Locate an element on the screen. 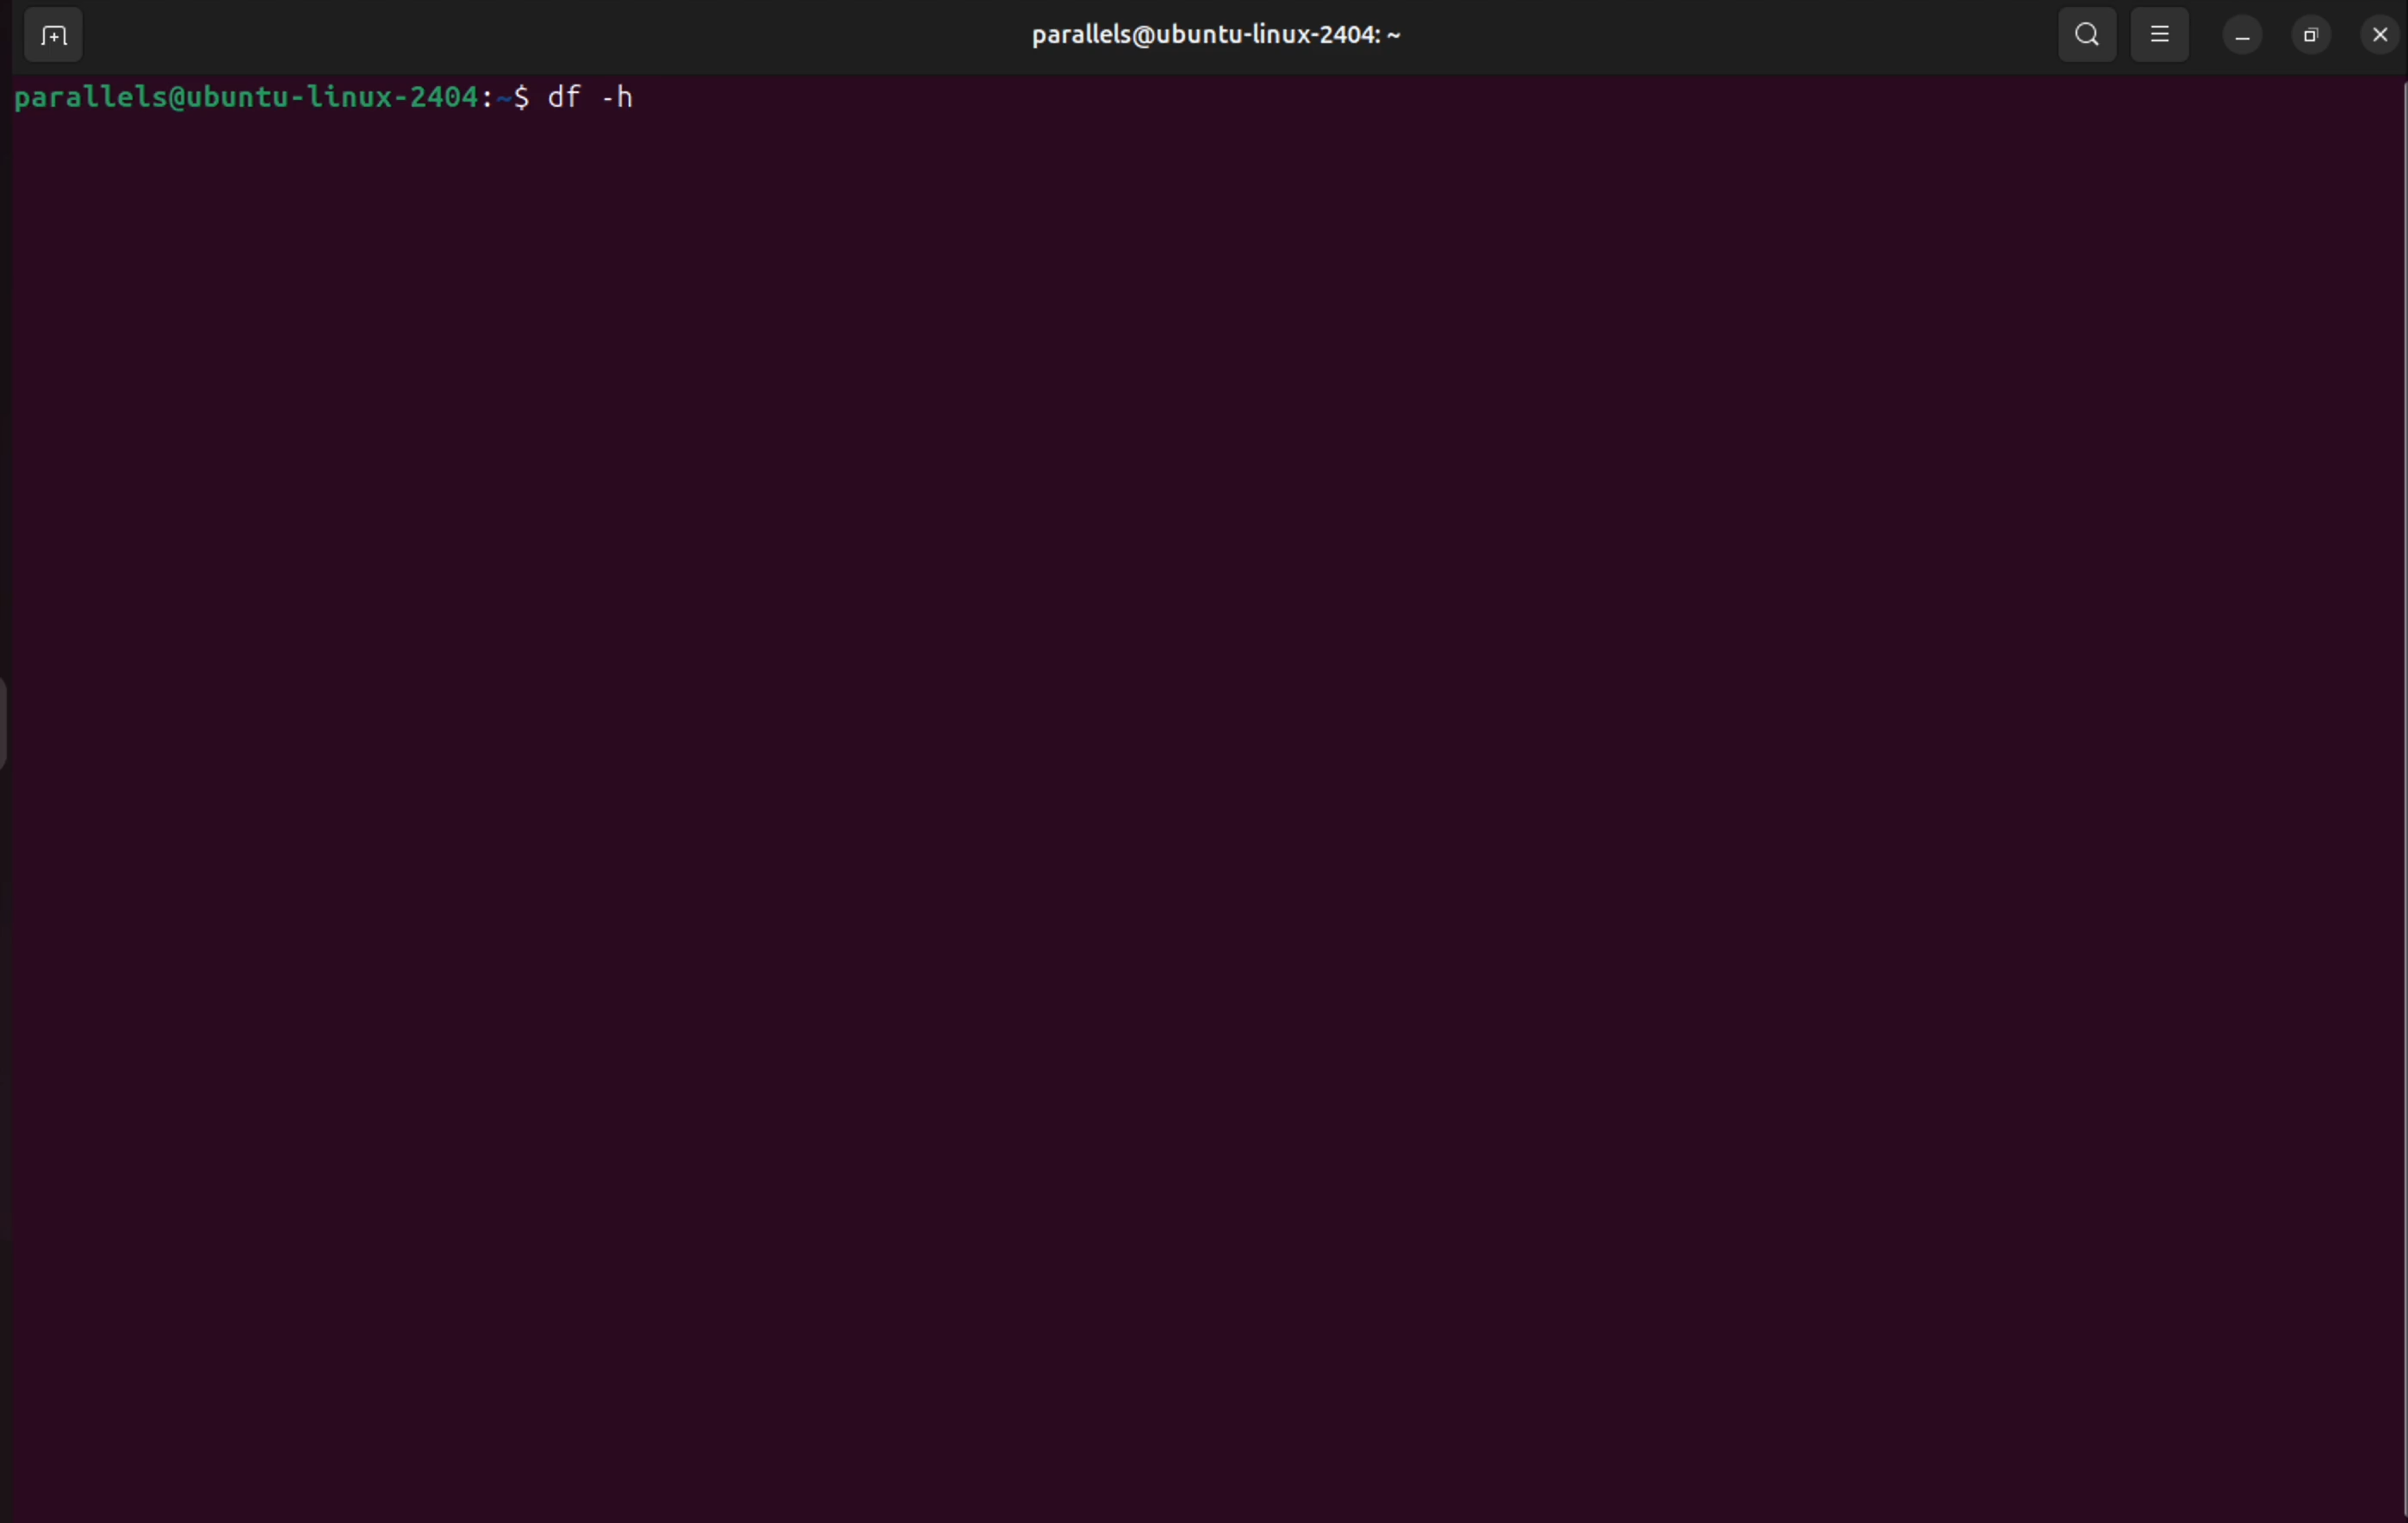  view options is located at coordinates (2162, 34).